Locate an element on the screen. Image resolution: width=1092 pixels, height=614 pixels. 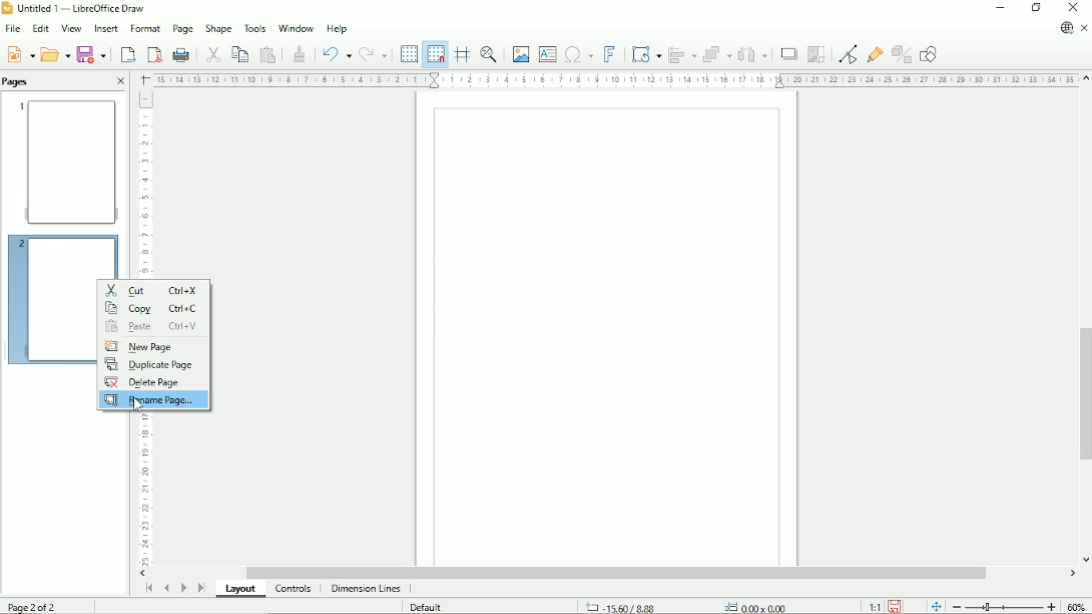
Helplines while moving is located at coordinates (462, 54).